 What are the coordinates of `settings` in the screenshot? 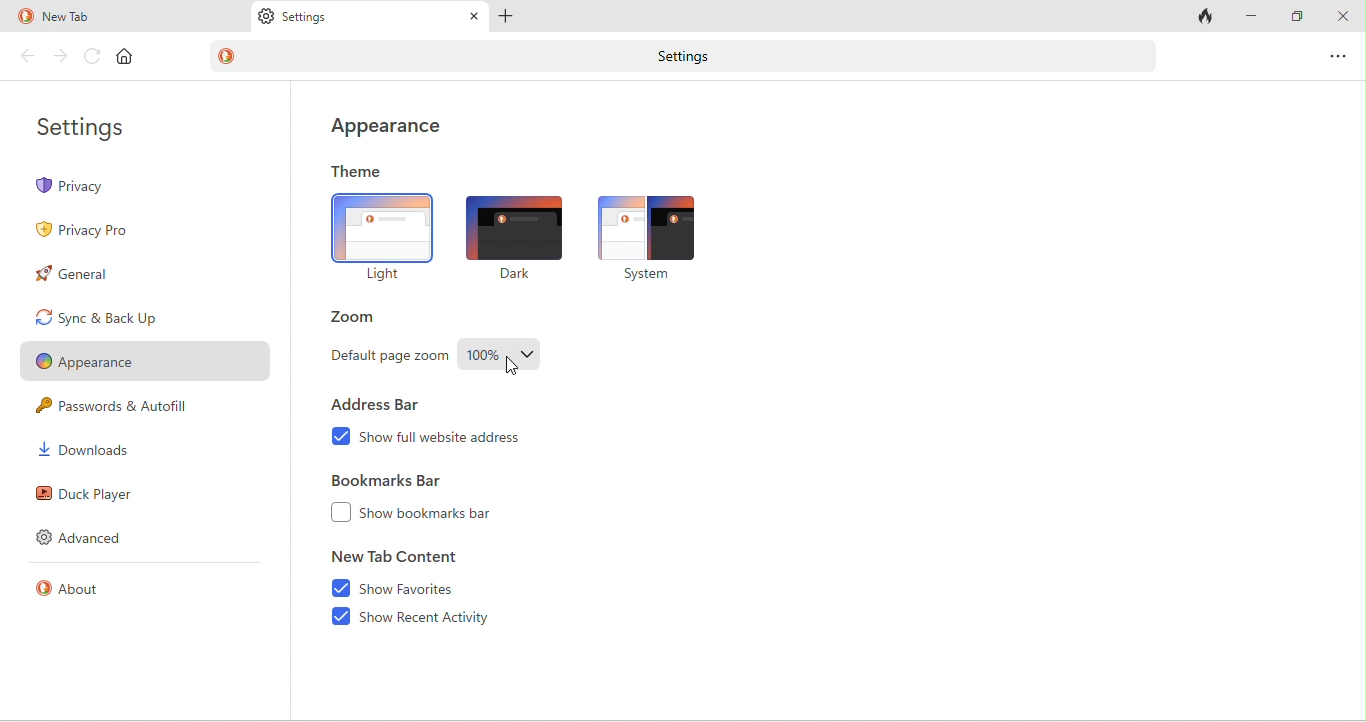 It's located at (311, 19).